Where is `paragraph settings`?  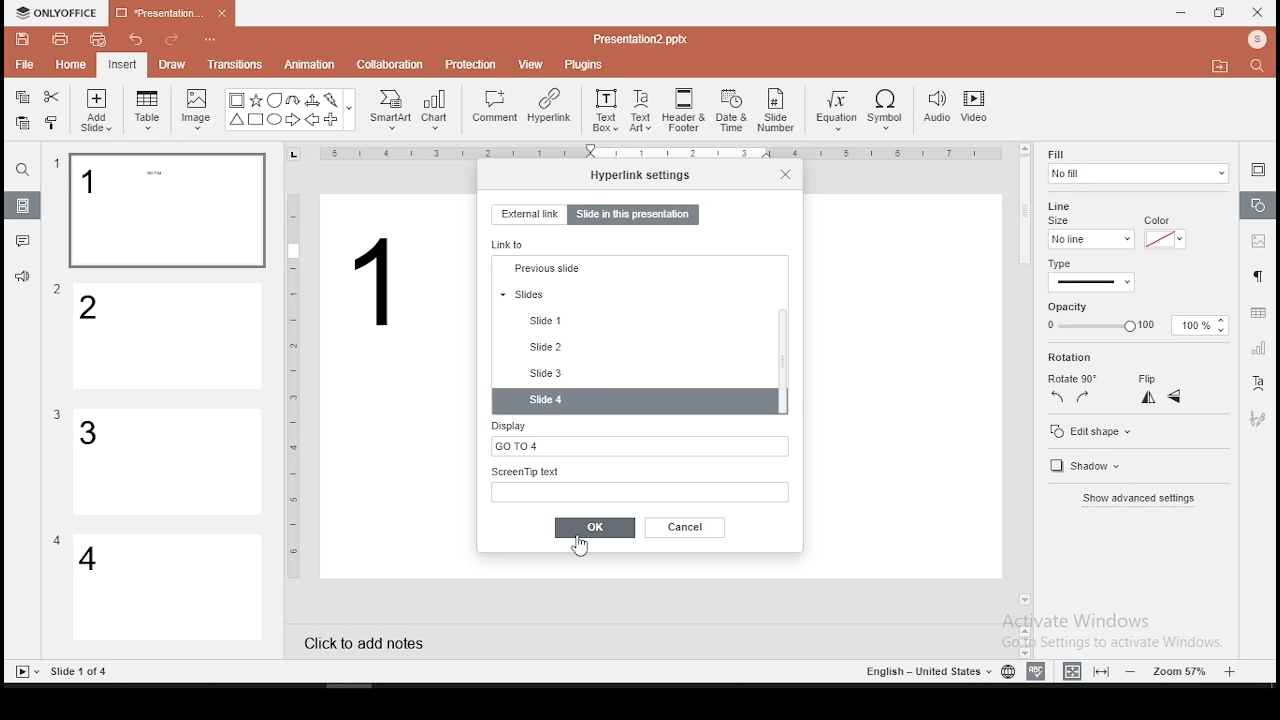 paragraph settings is located at coordinates (1256, 274).